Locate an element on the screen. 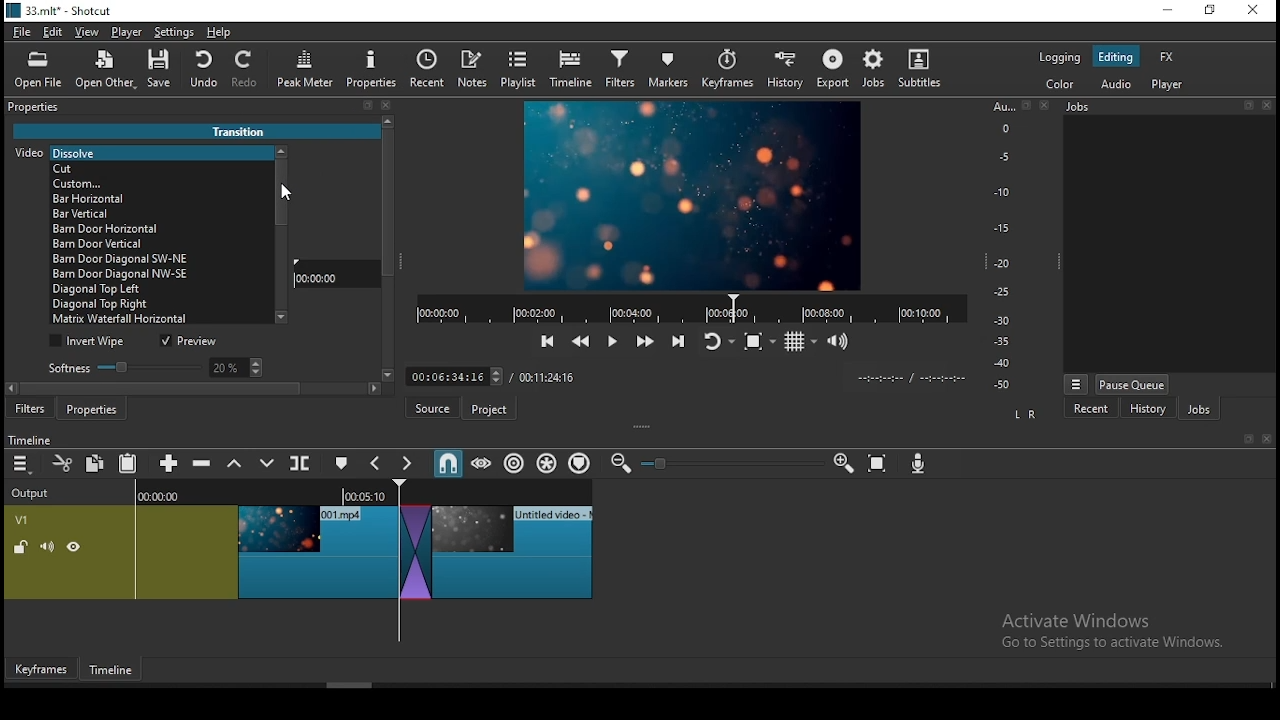 The width and height of the screenshot is (1280, 720).  is located at coordinates (1269, 105).